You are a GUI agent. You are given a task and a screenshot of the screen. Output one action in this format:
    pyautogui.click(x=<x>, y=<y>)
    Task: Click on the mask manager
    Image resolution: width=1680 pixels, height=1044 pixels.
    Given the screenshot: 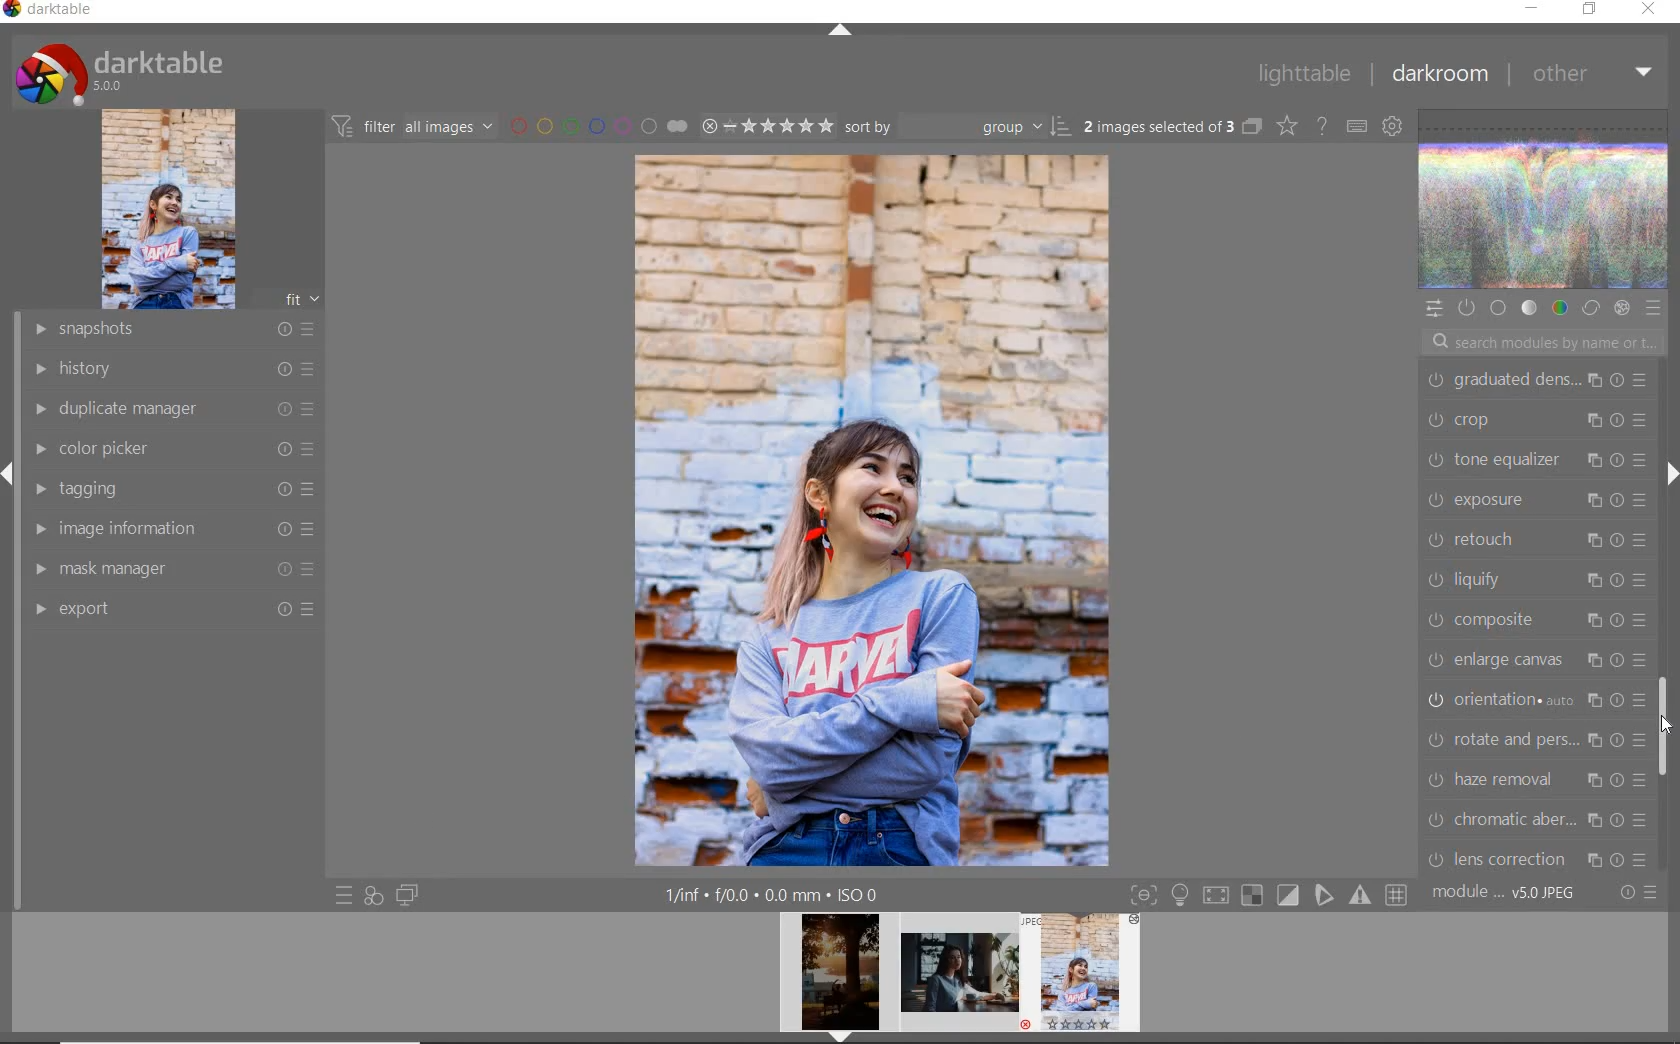 What is the action you would take?
    pyautogui.click(x=173, y=567)
    